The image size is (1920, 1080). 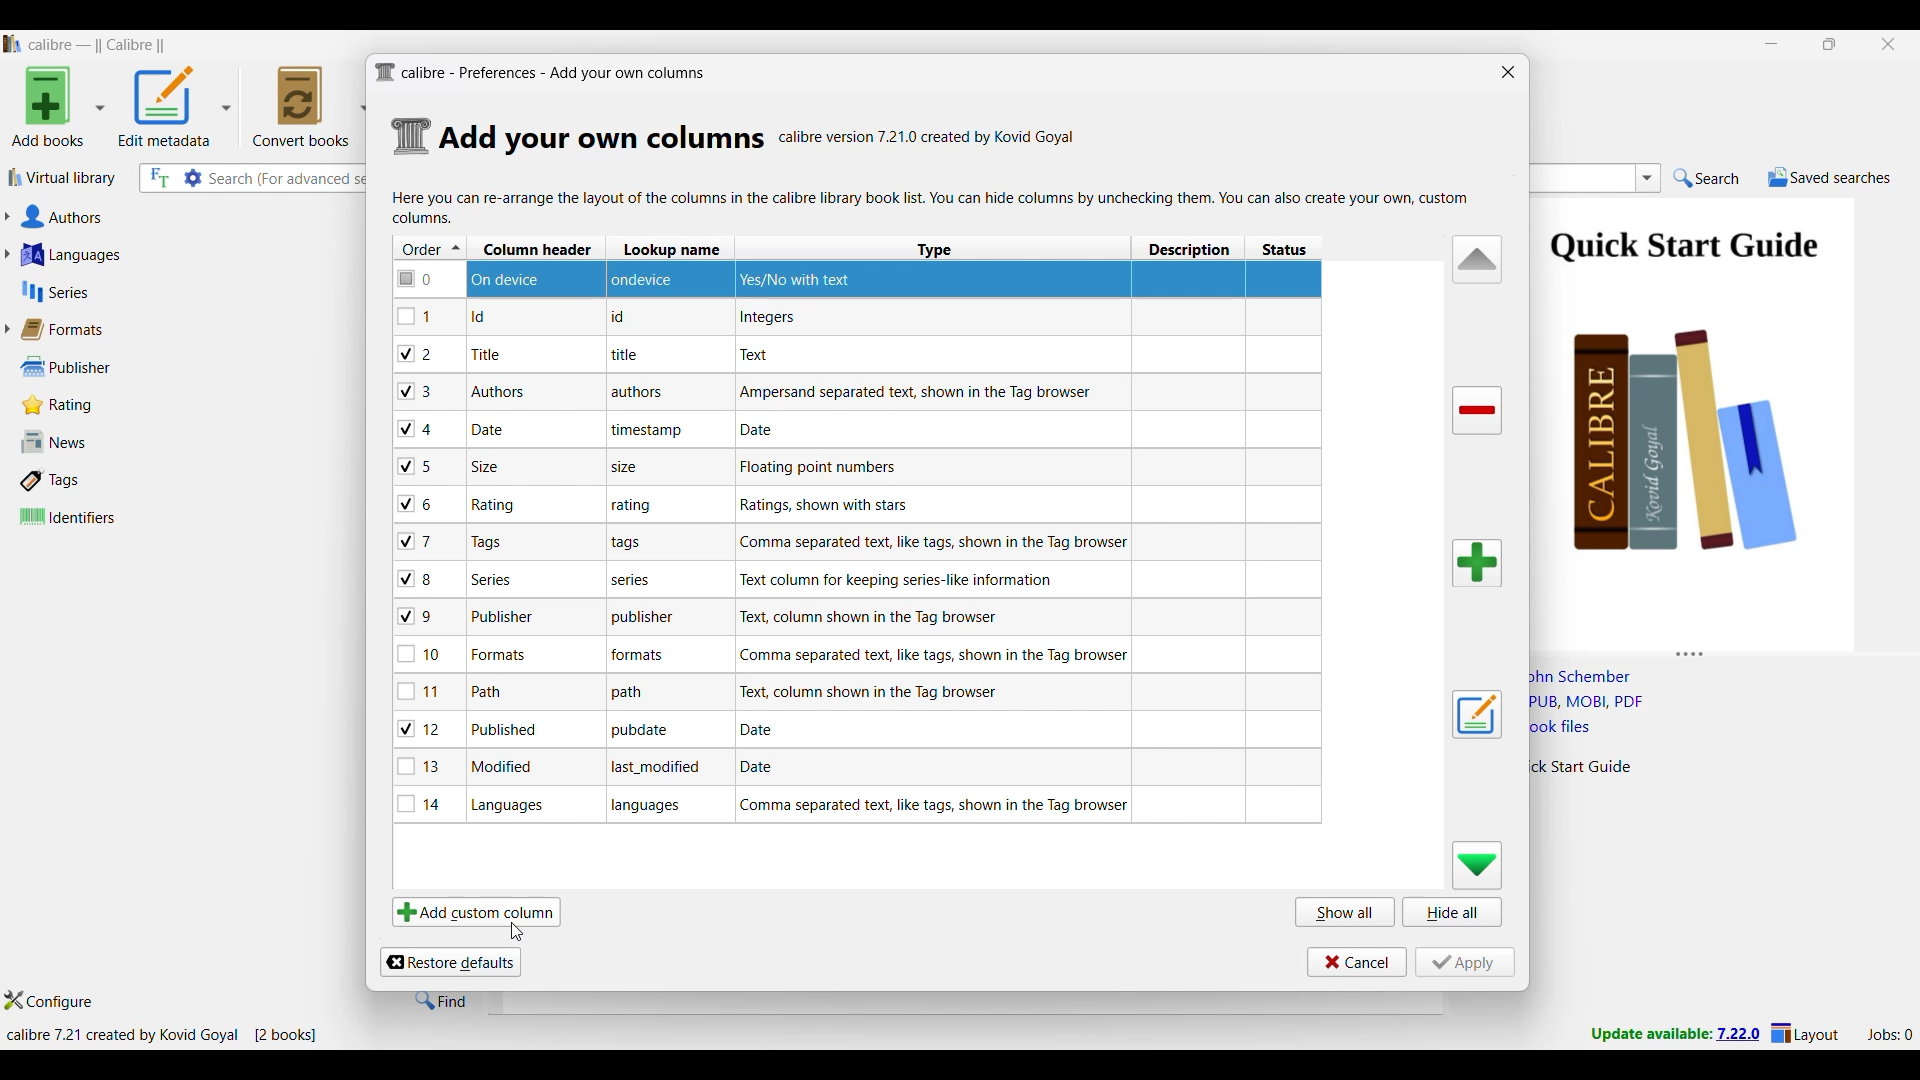 I want to click on Move row down, so click(x=1478, y=865).